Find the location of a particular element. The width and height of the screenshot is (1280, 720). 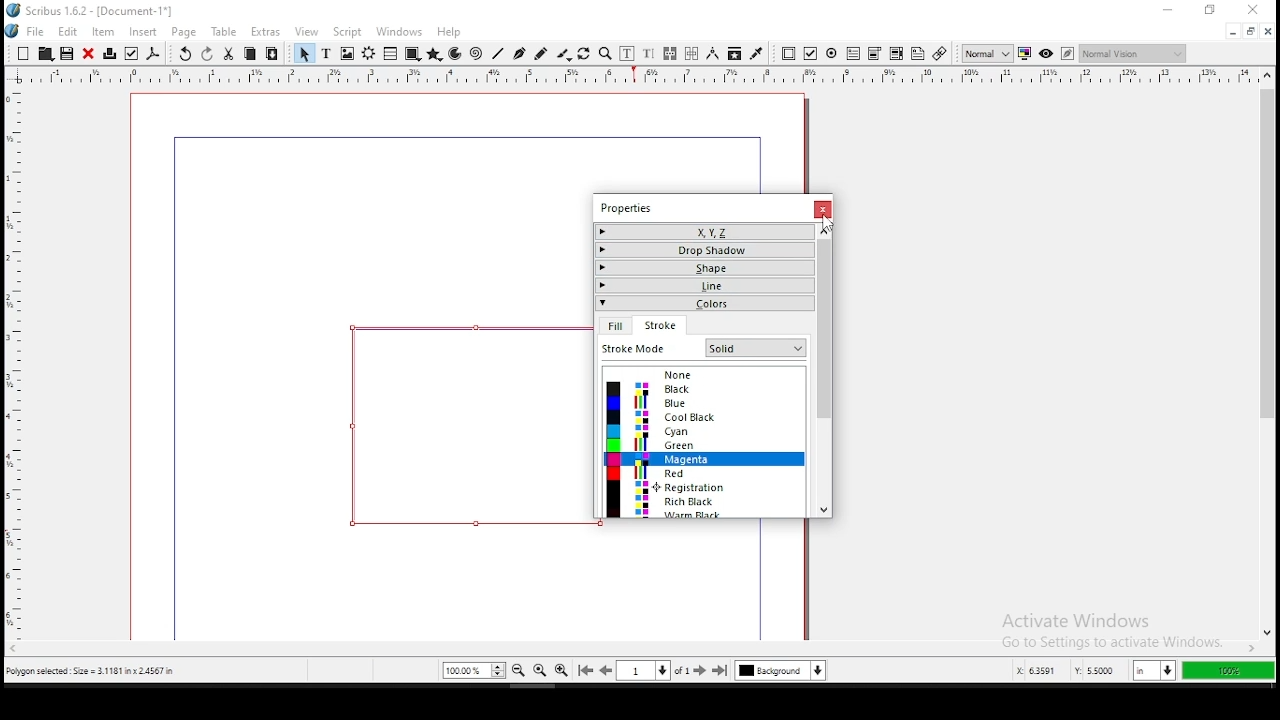

scroll bar is located at coordinates (821, 370).